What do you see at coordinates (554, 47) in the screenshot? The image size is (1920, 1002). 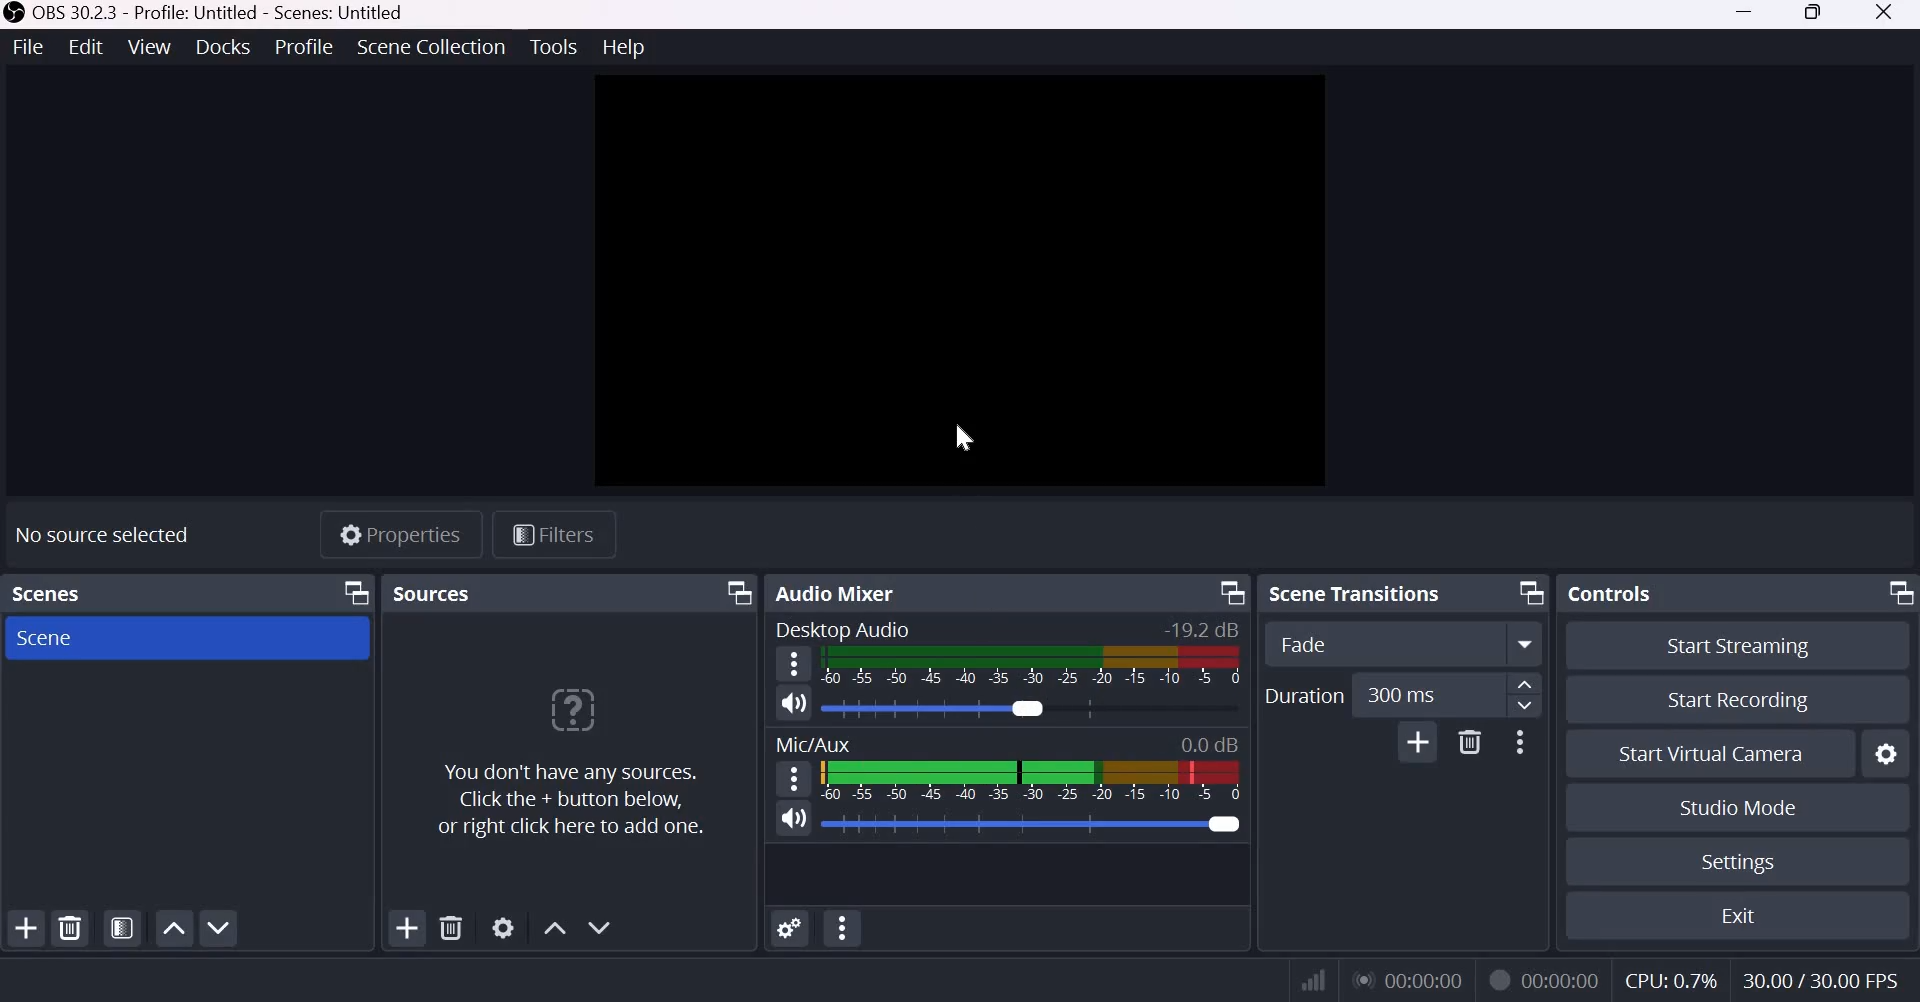 I see `Tools` at bounding box center [554, 47].